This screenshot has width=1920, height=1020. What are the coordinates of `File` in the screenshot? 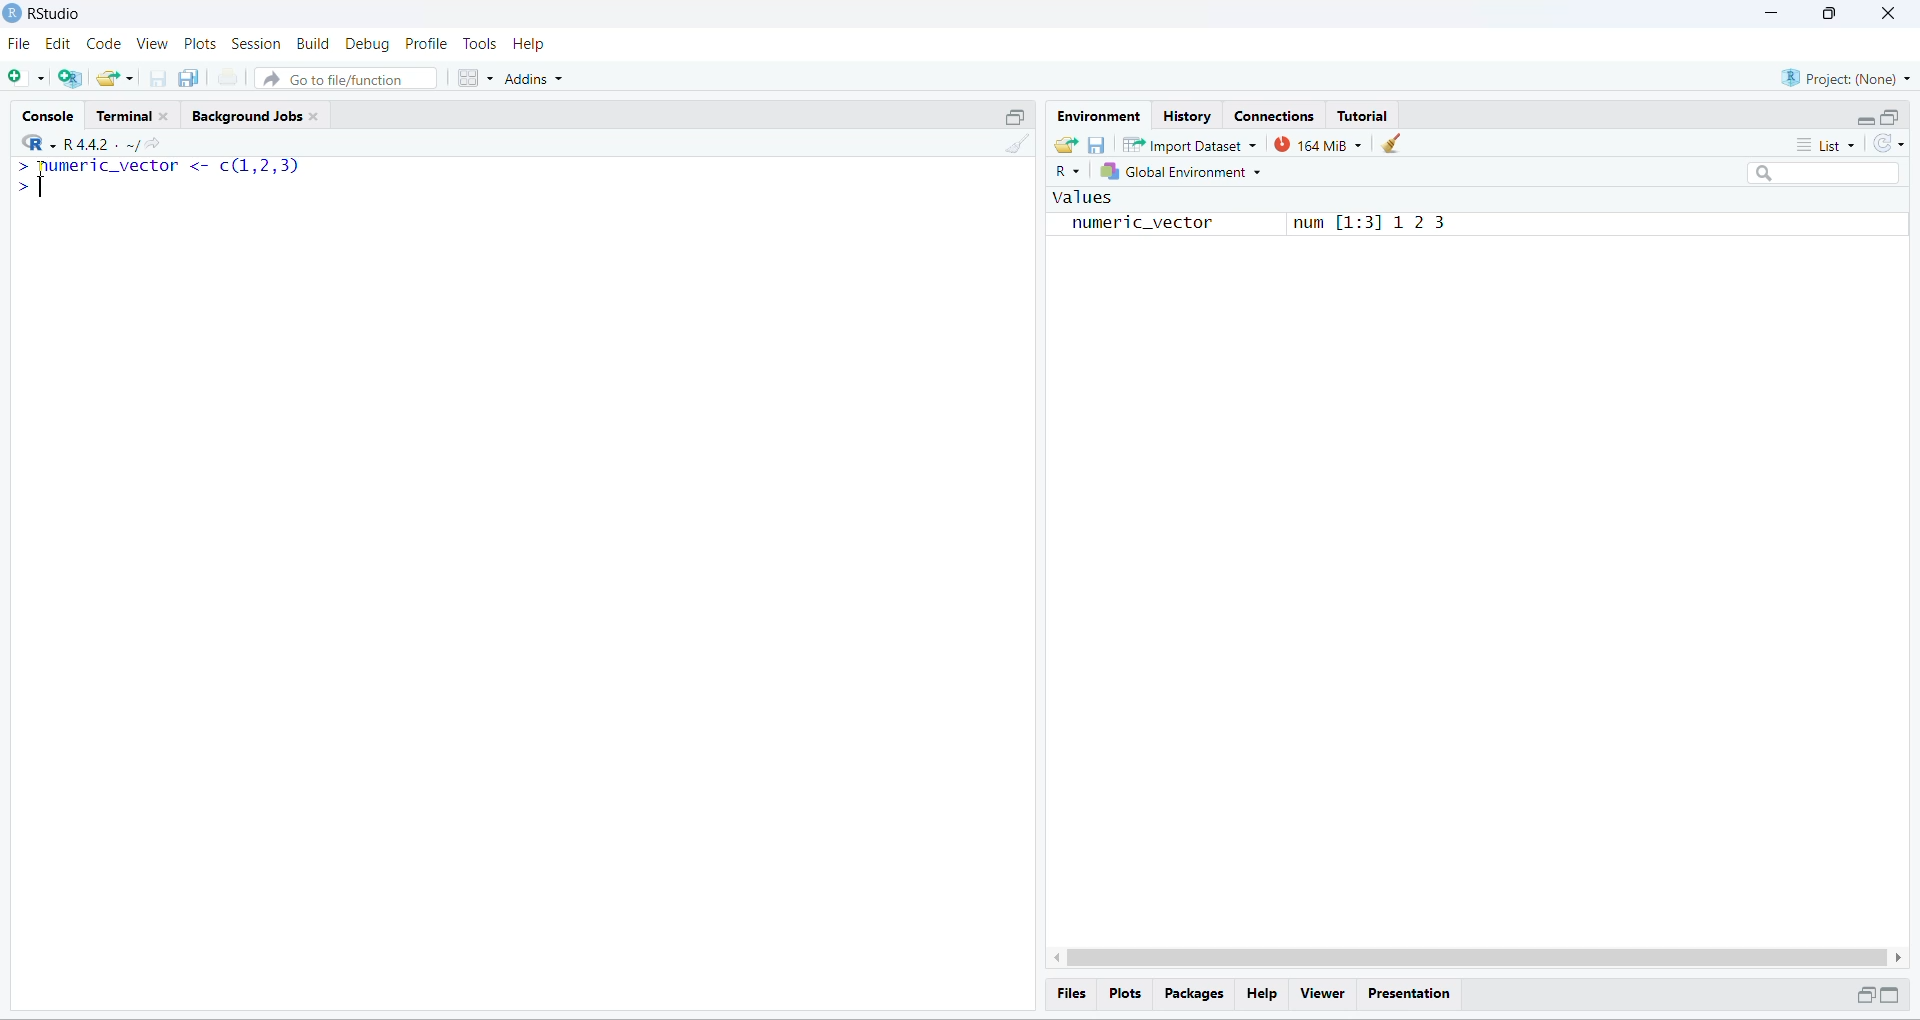 It's located at (20, 45).